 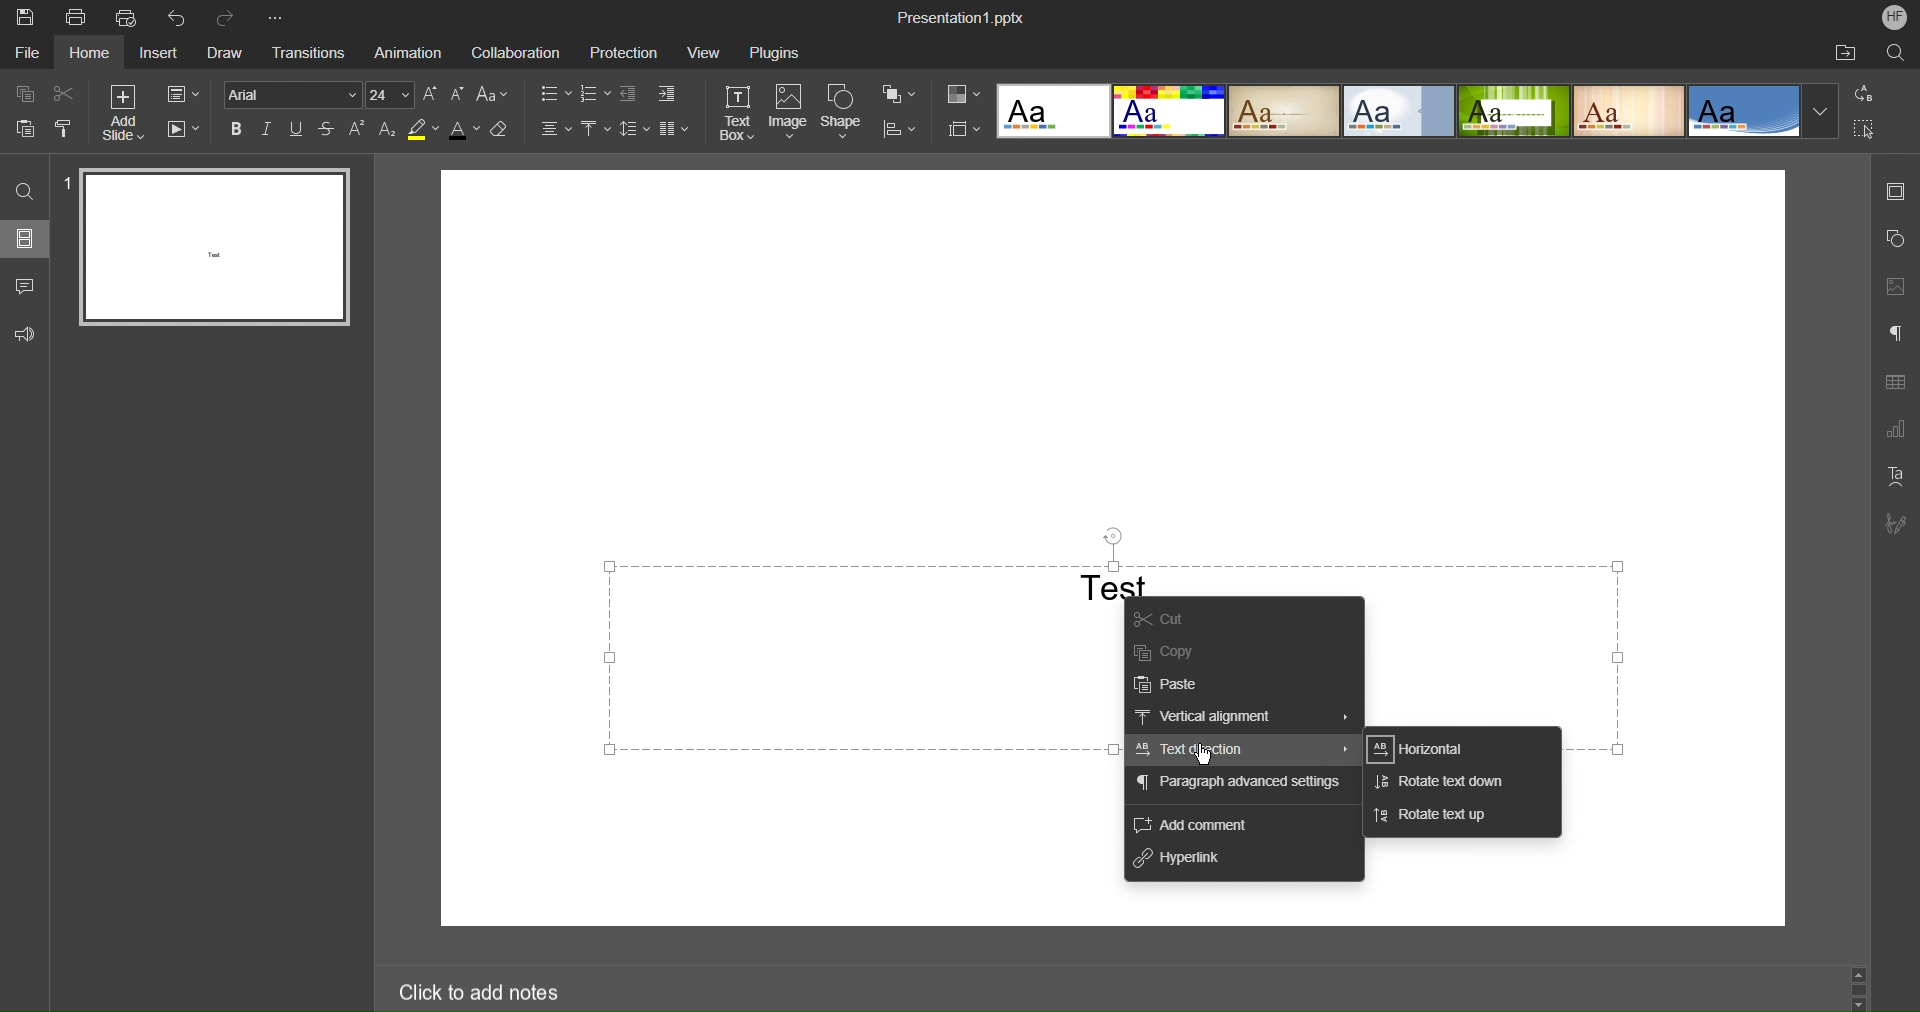 I want to click on Paragraph advanced settings, so click(x=1239, y=788).